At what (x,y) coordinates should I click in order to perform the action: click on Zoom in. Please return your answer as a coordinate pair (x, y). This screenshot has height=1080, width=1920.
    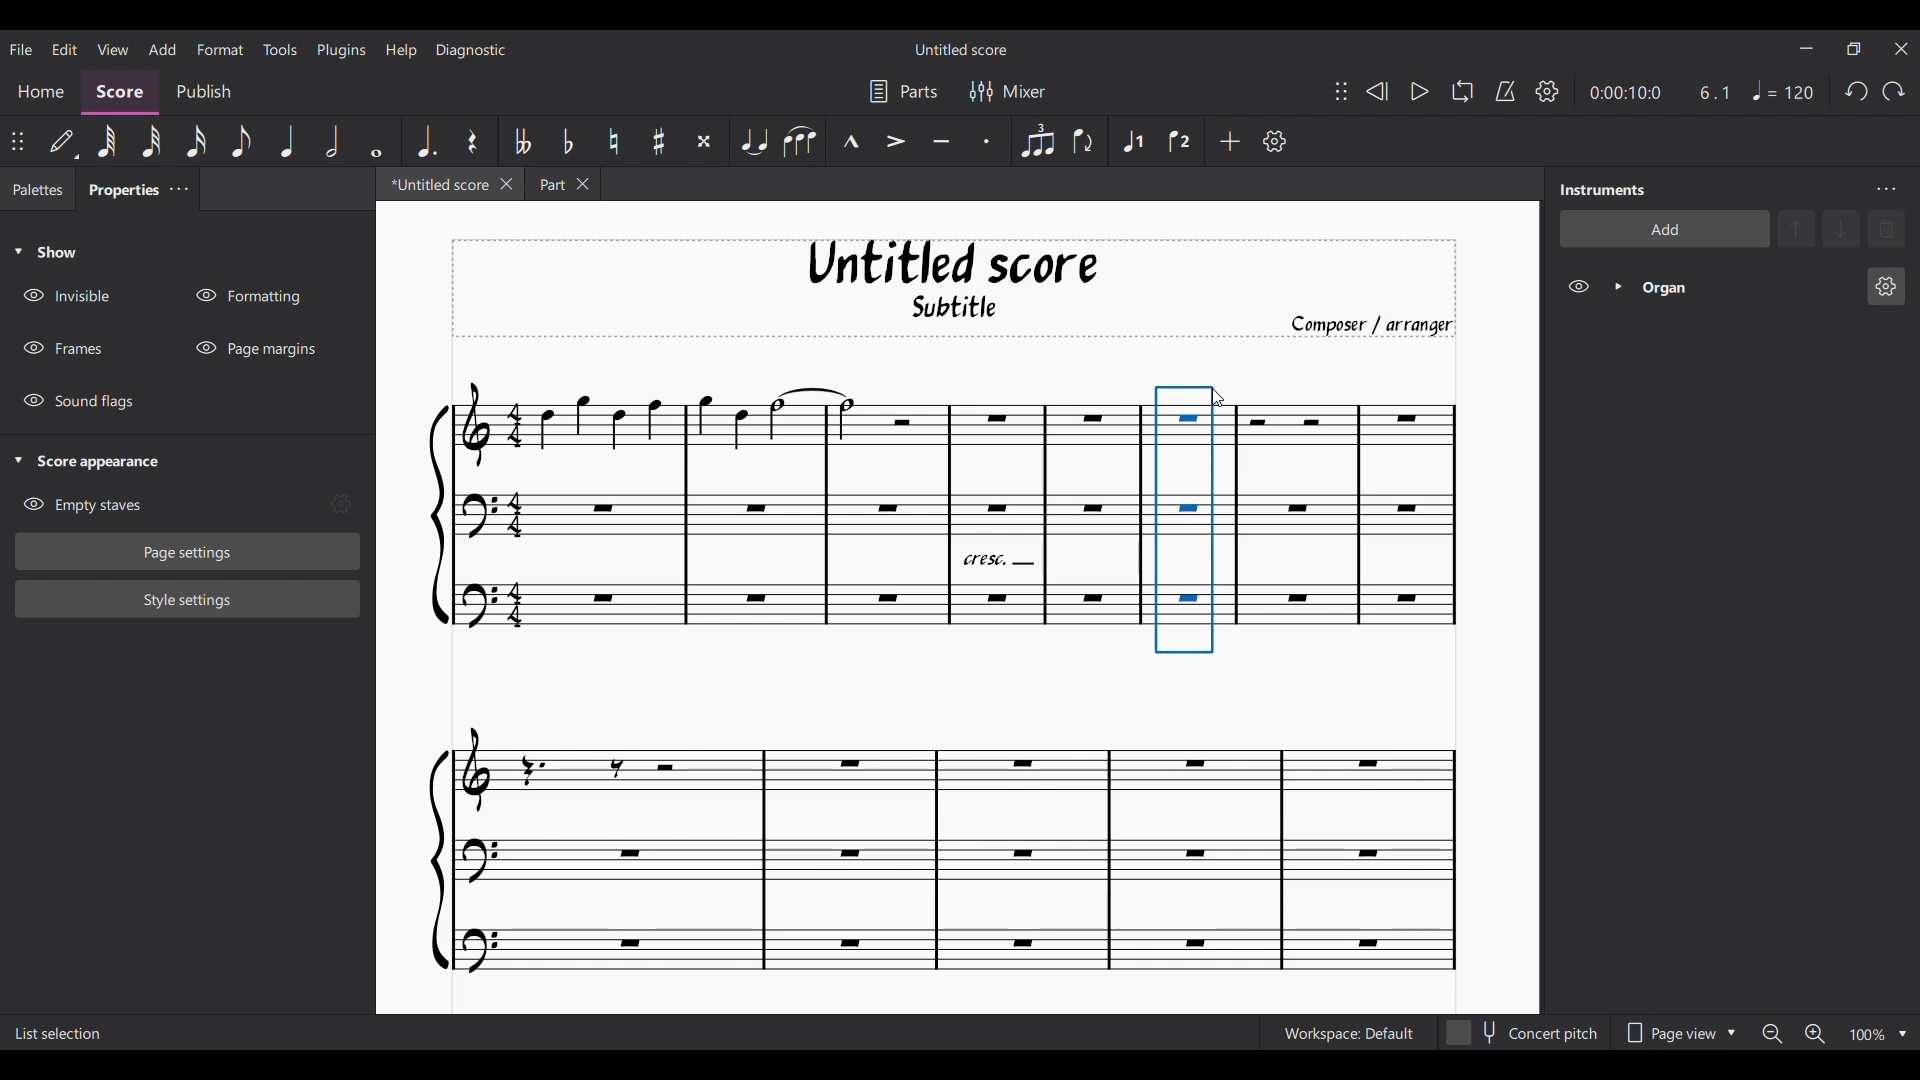
    Looking at the image, I should click on (1814, 1034).